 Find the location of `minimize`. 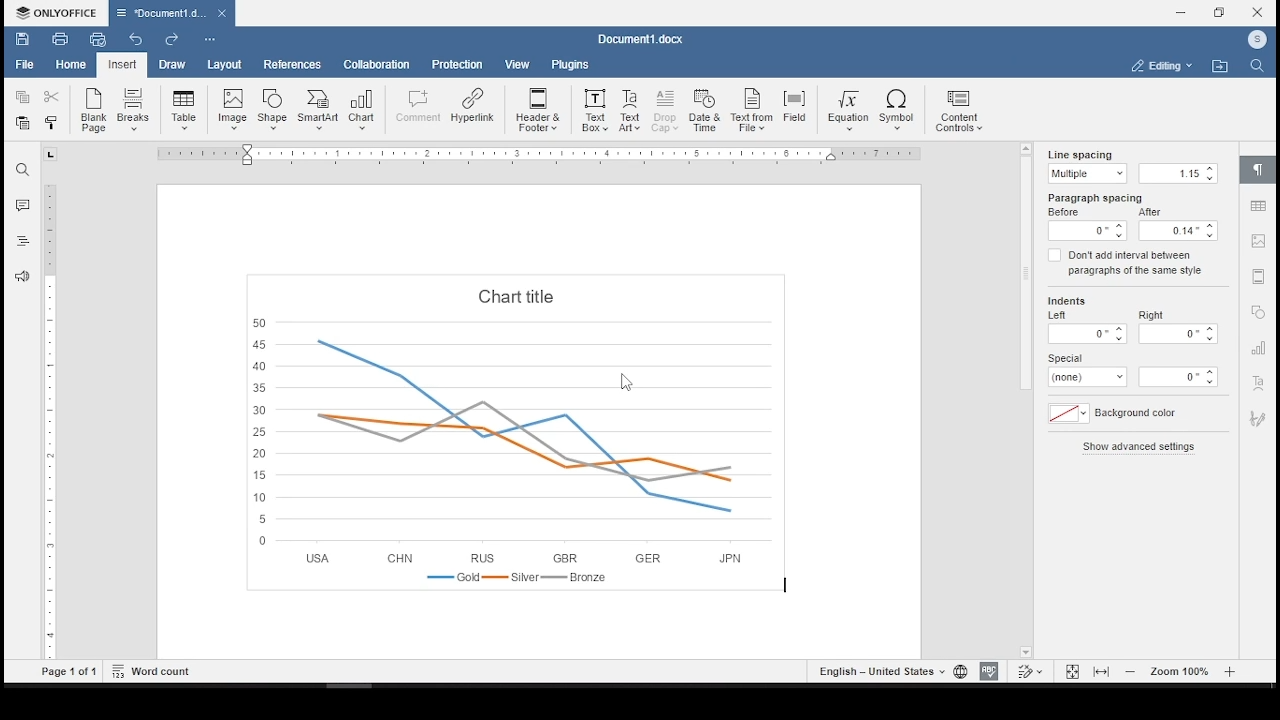

minimize is located at coordinates (1181, 12).